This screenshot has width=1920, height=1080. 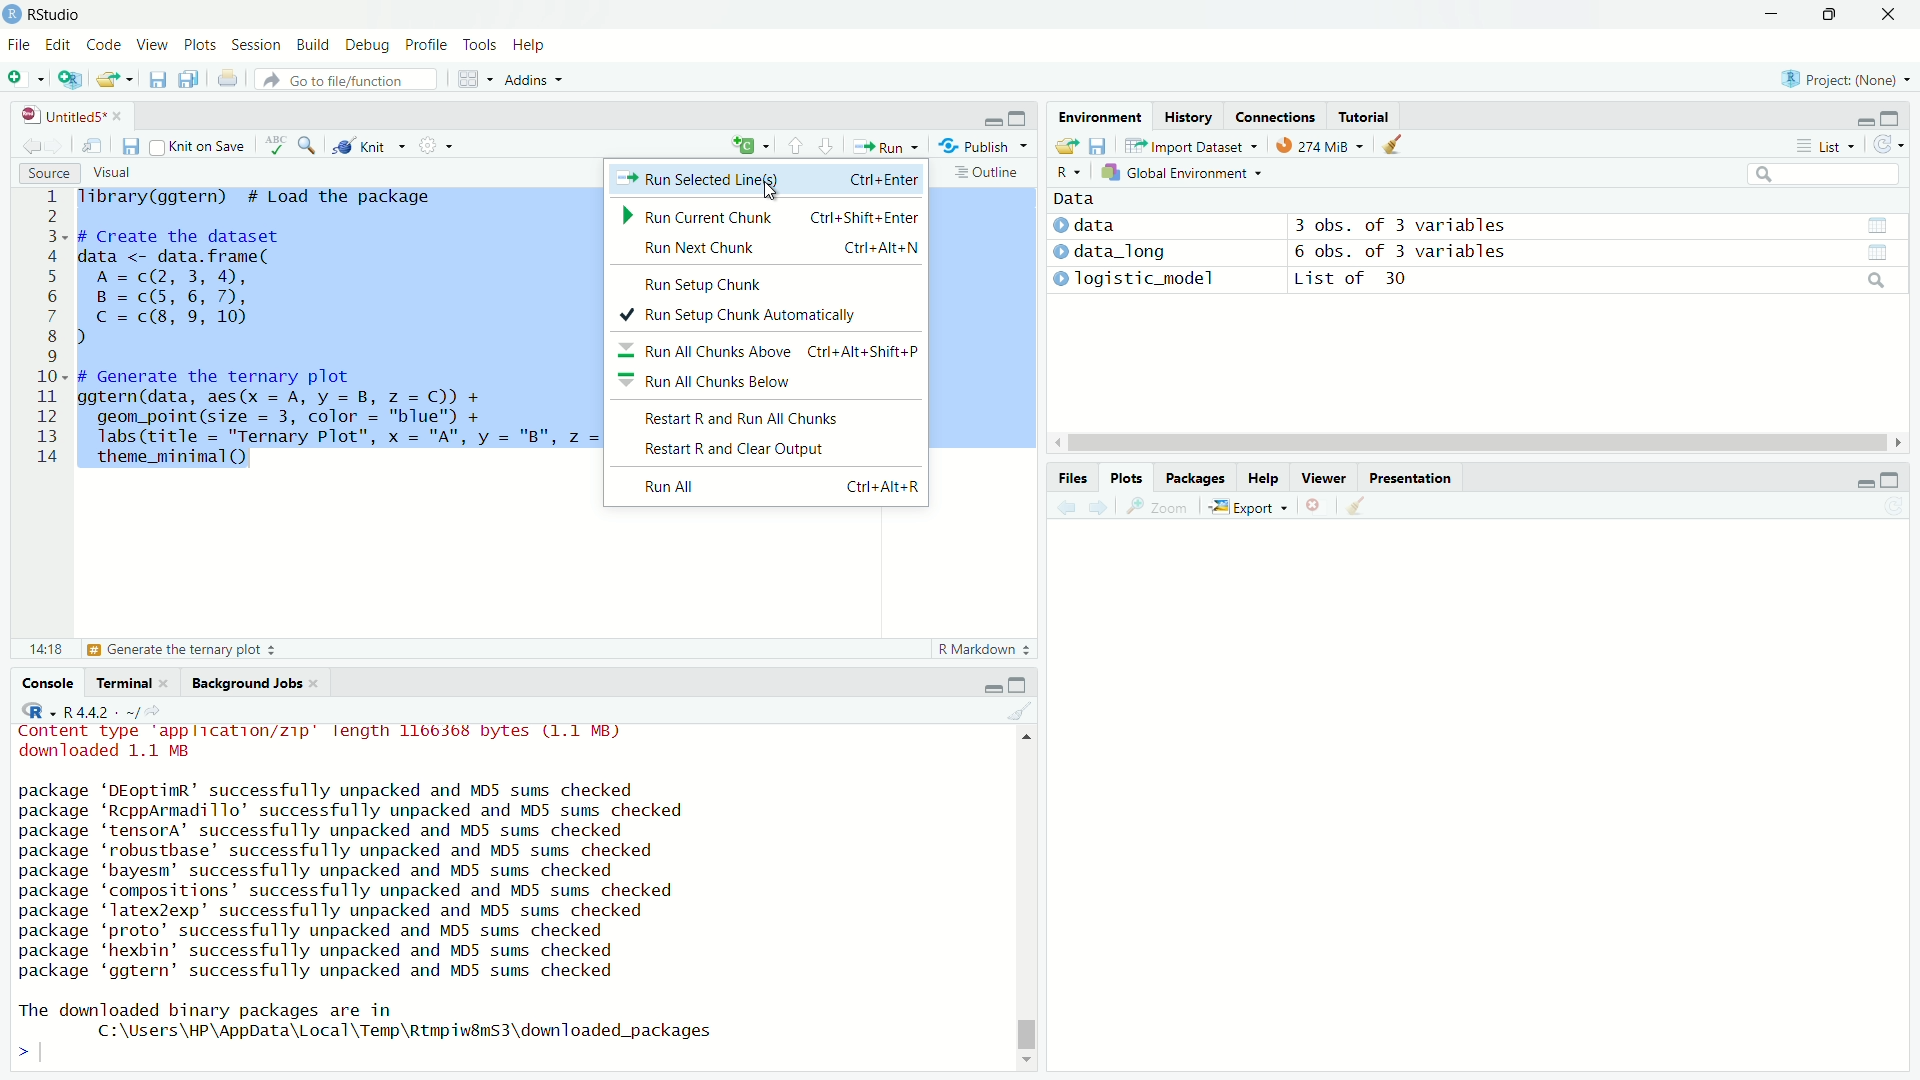 I want to click on » Publish, so click(x=976, y=145).